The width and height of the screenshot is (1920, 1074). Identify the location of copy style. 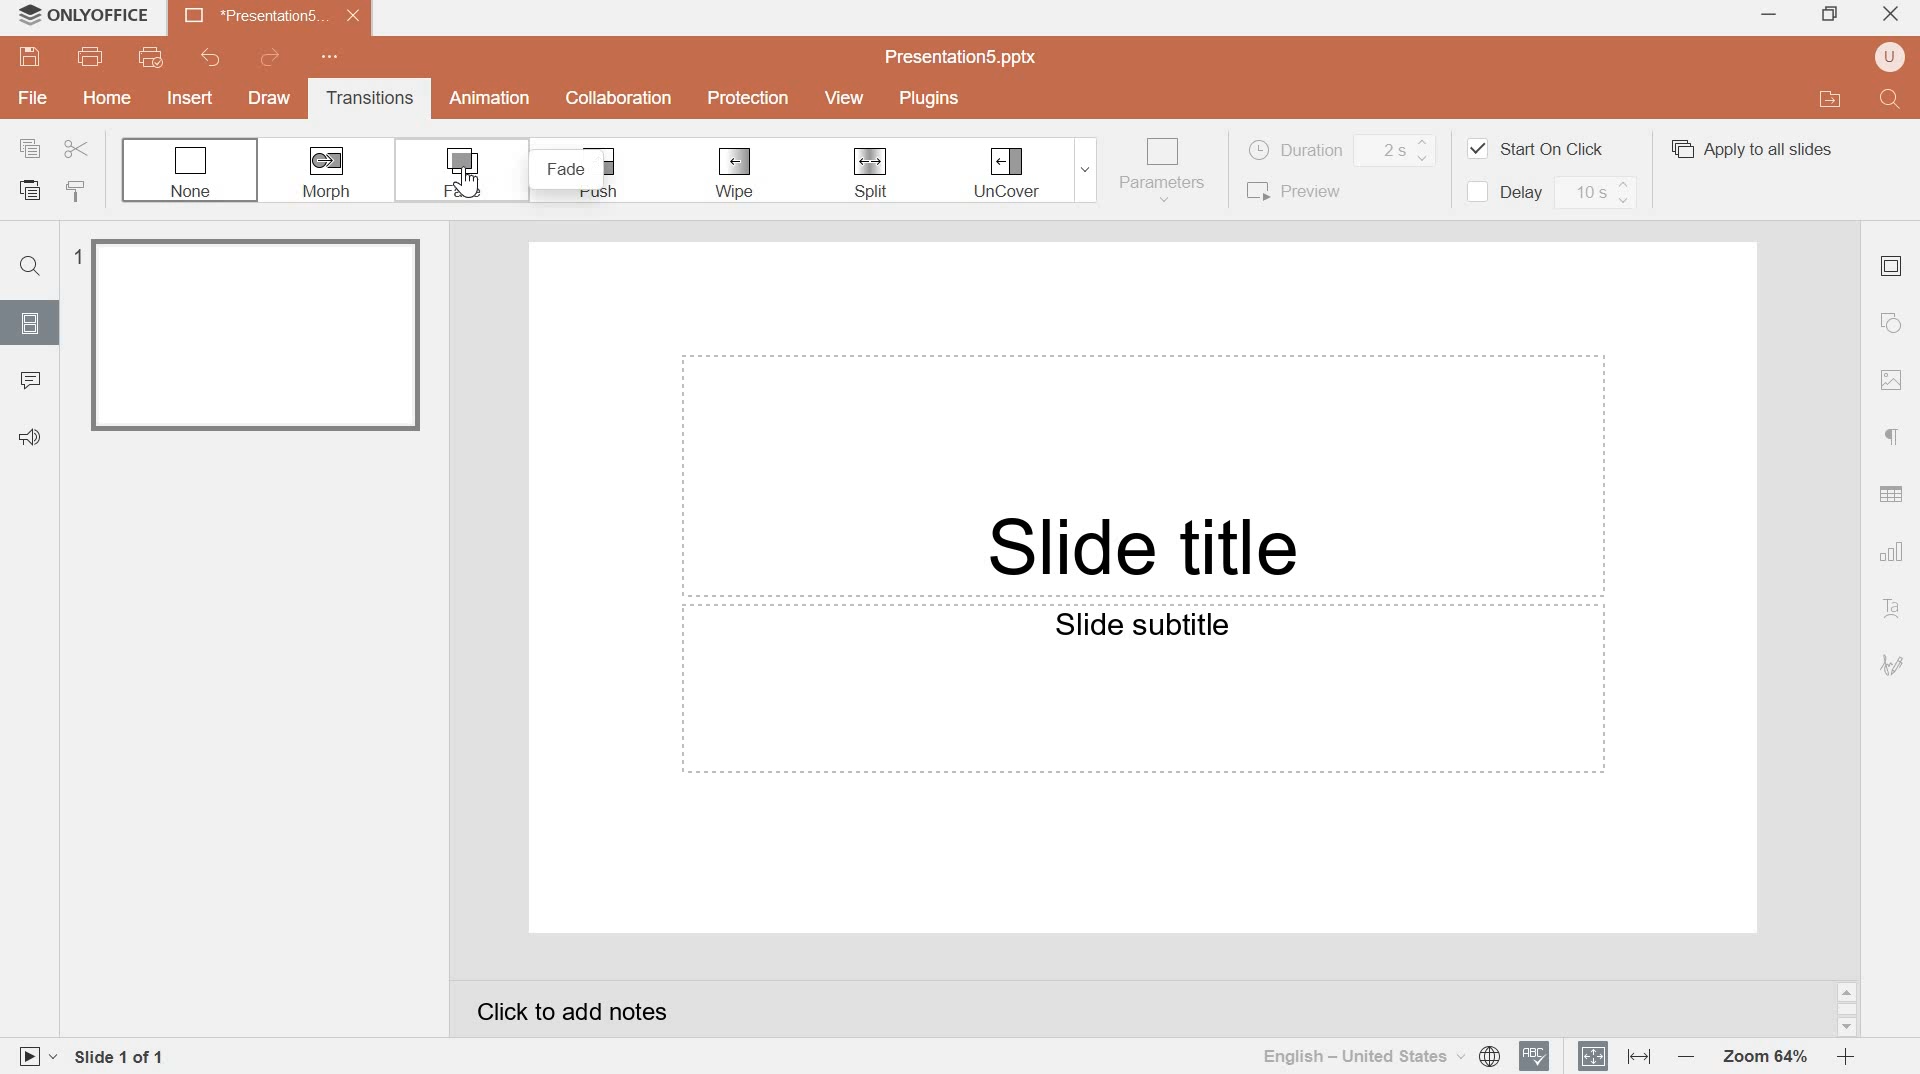
(80, 190).